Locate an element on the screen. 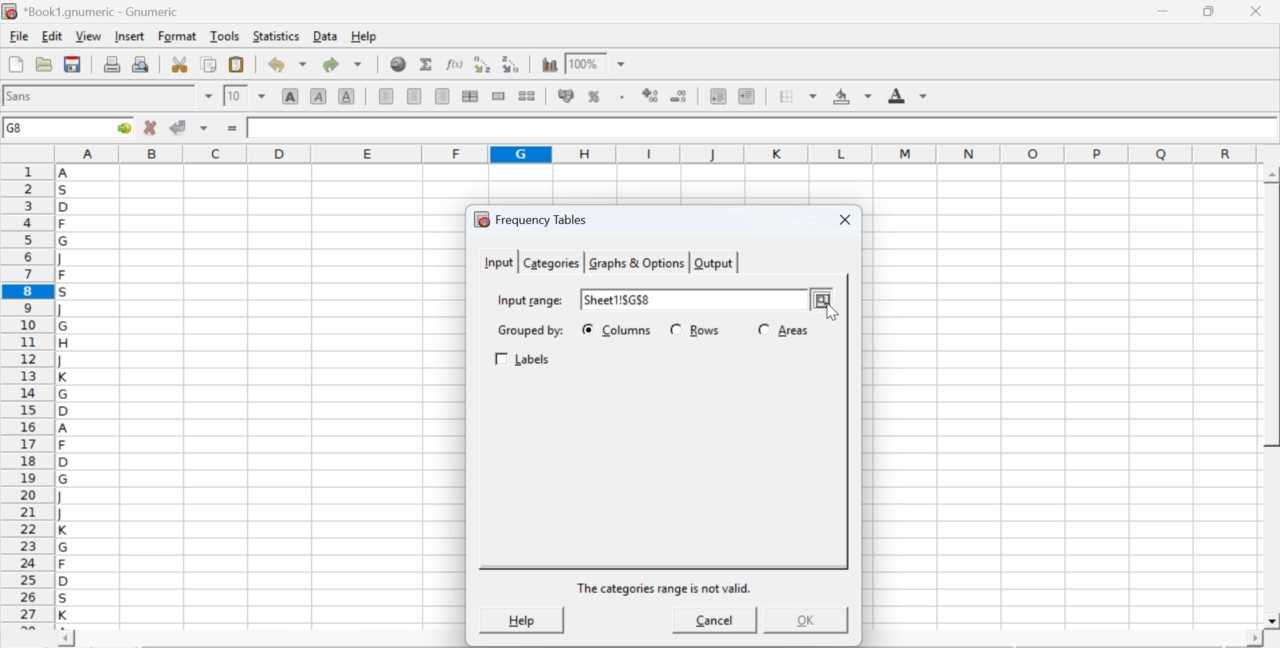  restore down is located at coordinates (1210, 12).